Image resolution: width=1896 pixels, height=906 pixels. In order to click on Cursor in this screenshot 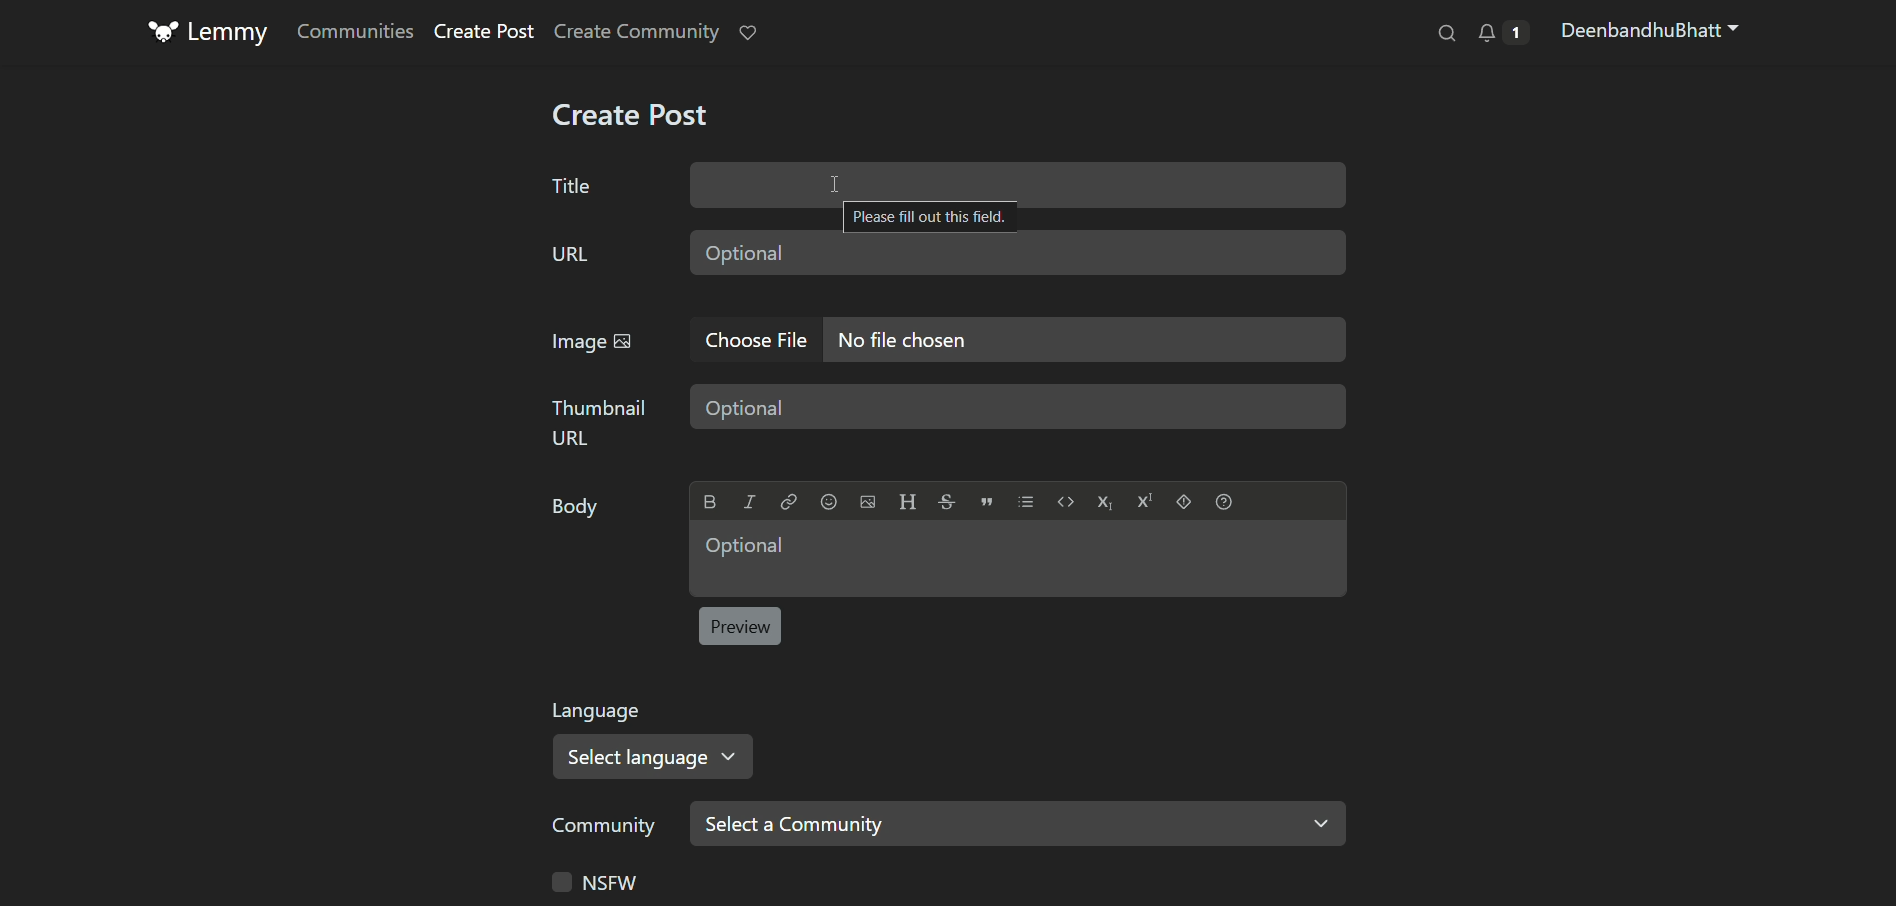, I will do `click(833, 184)`.